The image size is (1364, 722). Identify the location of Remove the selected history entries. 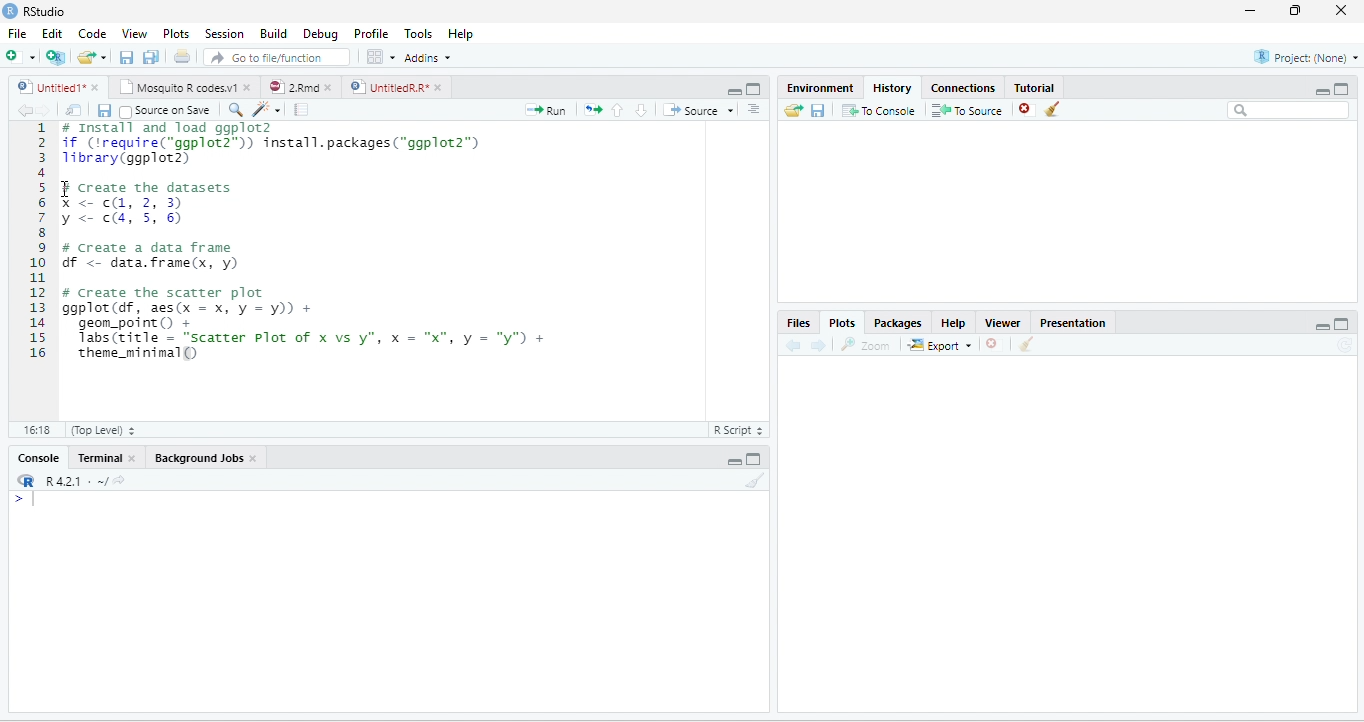
(1027, 110).